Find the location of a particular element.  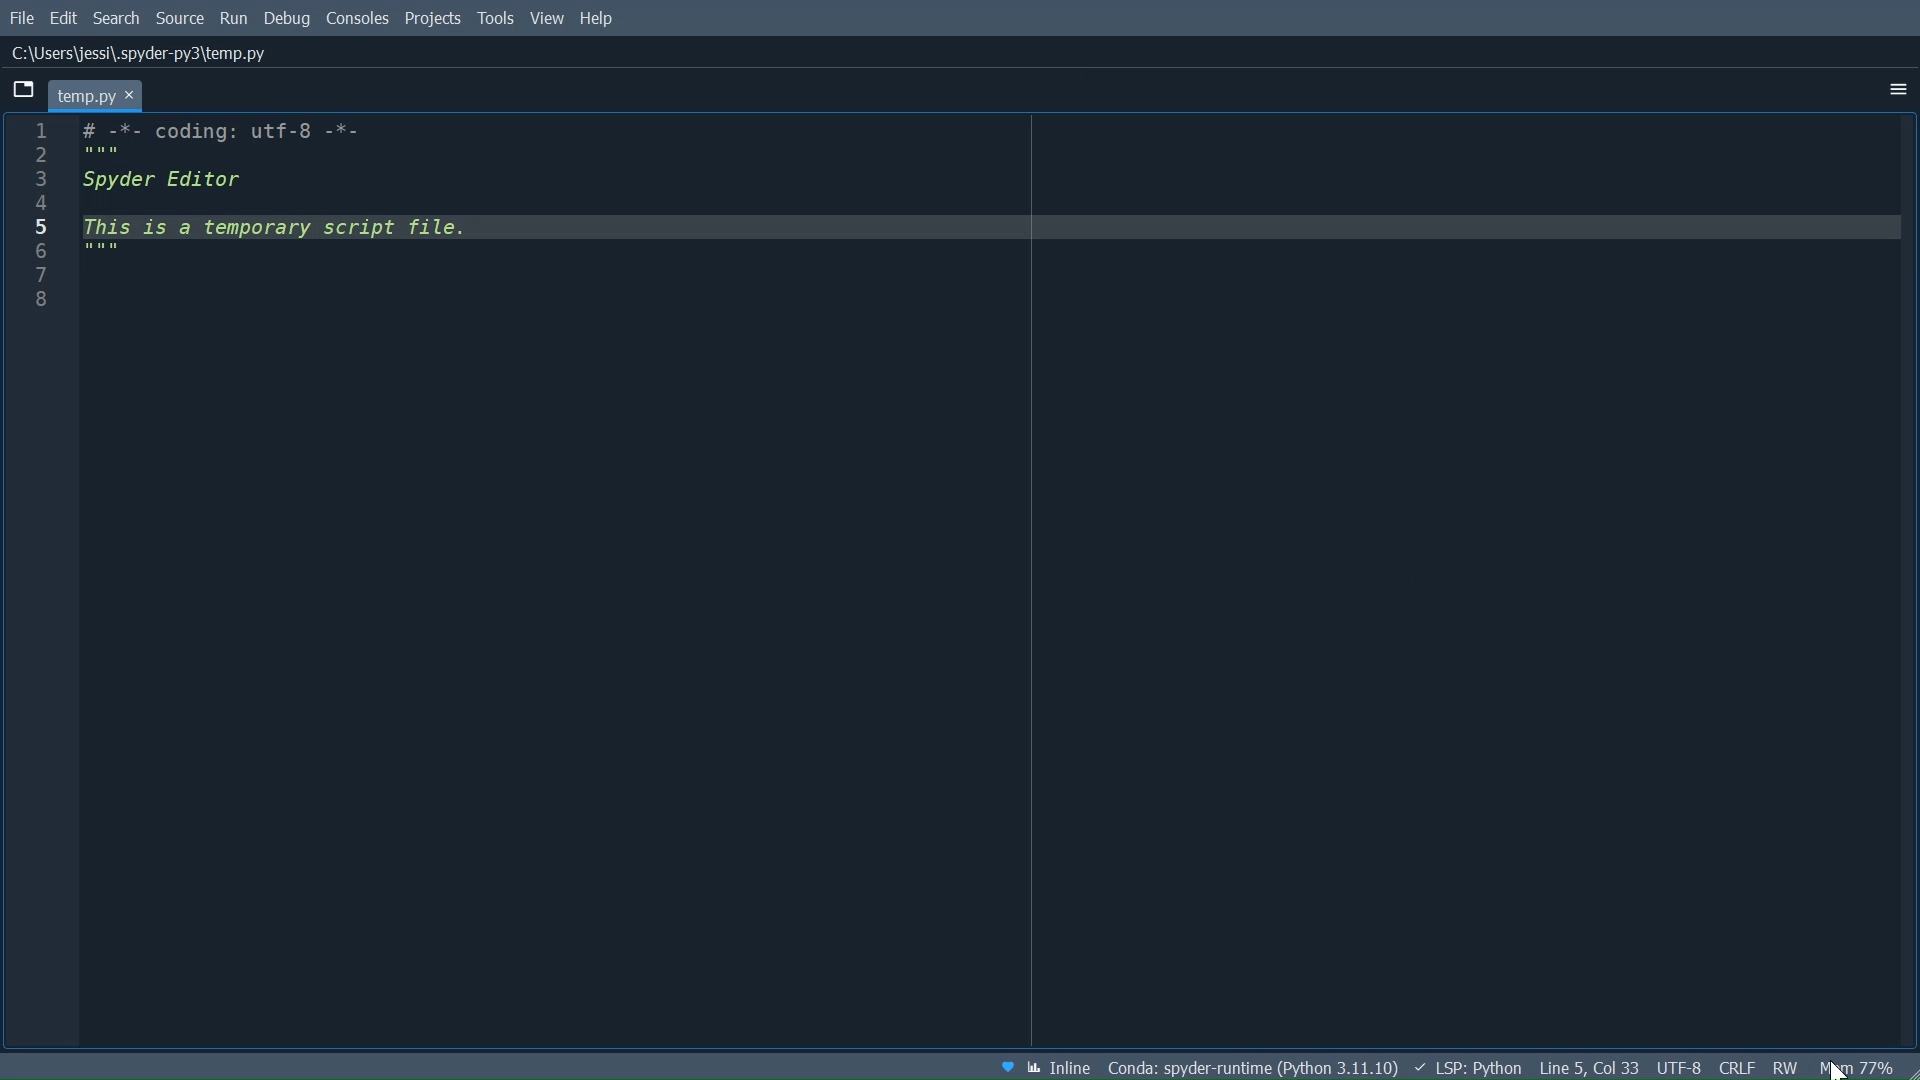

Tools is located at coordinates (497, 21).